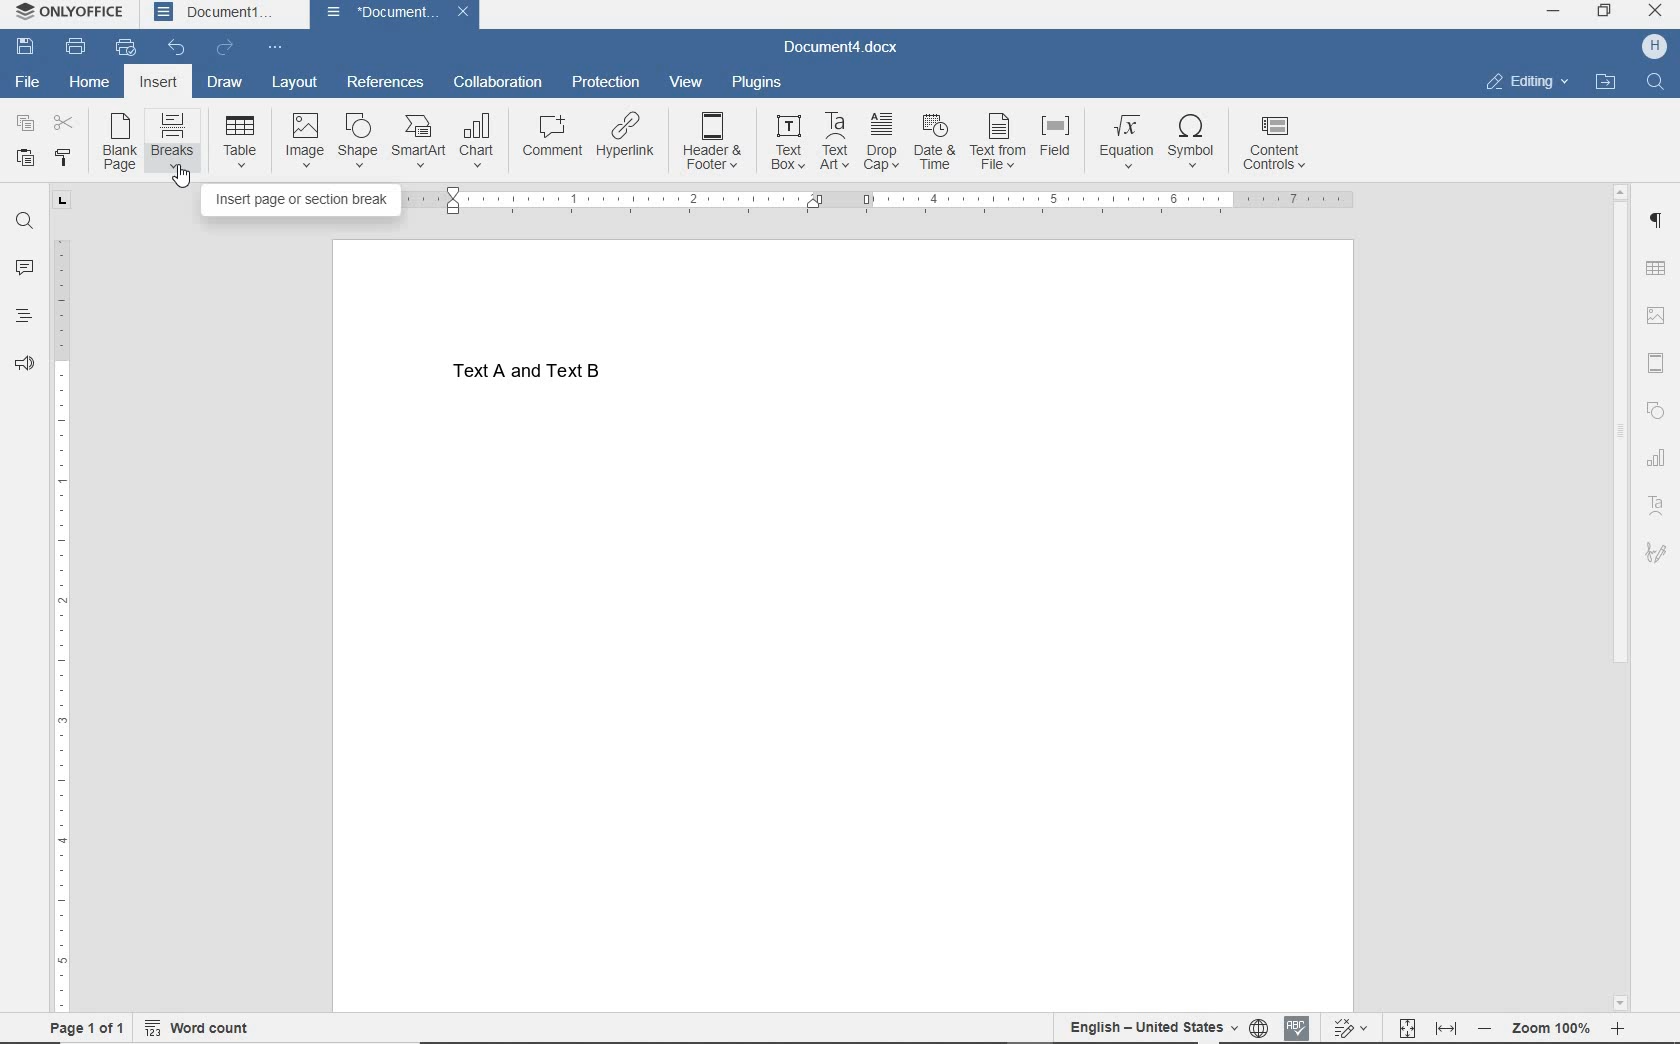 The height and width of the screenshot is (1044, 1680). Describe the element at coordinates (500, 81) in the screenshot. I see `COLLABORATION` at that location.